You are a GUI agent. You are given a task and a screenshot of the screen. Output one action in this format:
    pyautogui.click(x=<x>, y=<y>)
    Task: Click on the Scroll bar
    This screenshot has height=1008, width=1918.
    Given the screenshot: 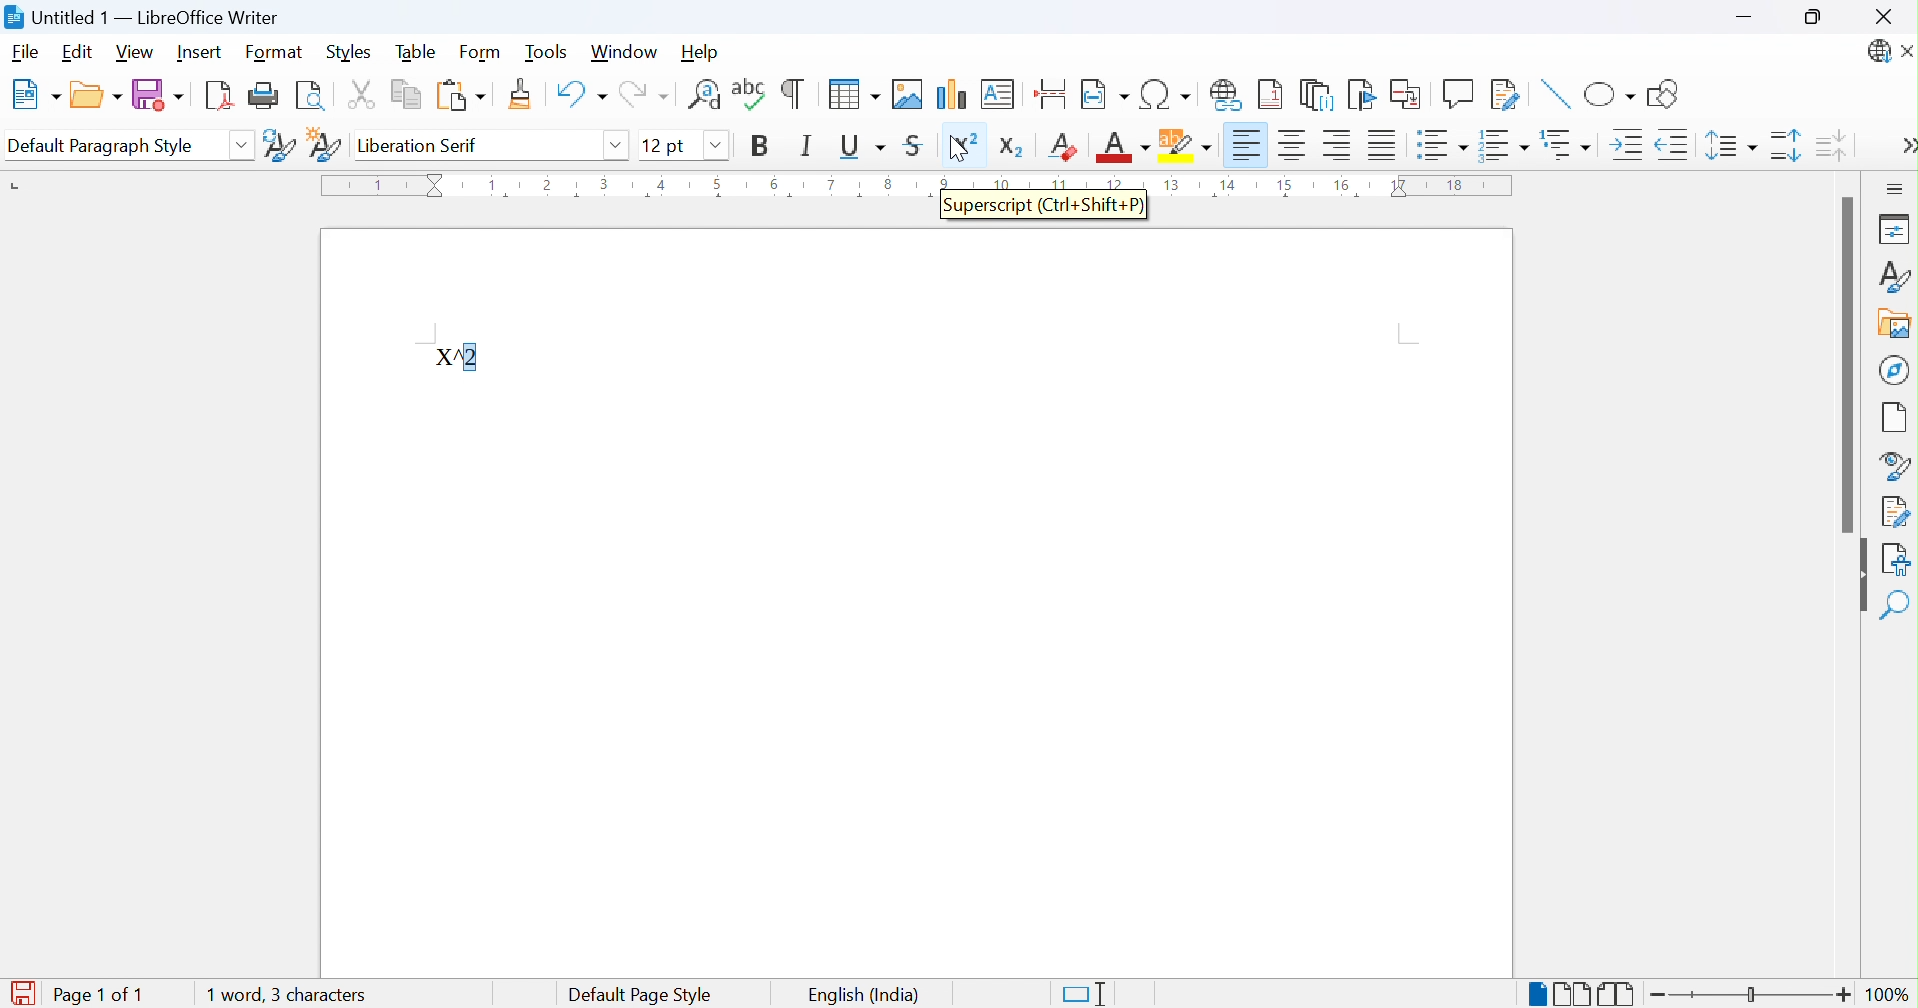 What is the action you would take?
    pyautogui.click(x=1850, y=361)
    